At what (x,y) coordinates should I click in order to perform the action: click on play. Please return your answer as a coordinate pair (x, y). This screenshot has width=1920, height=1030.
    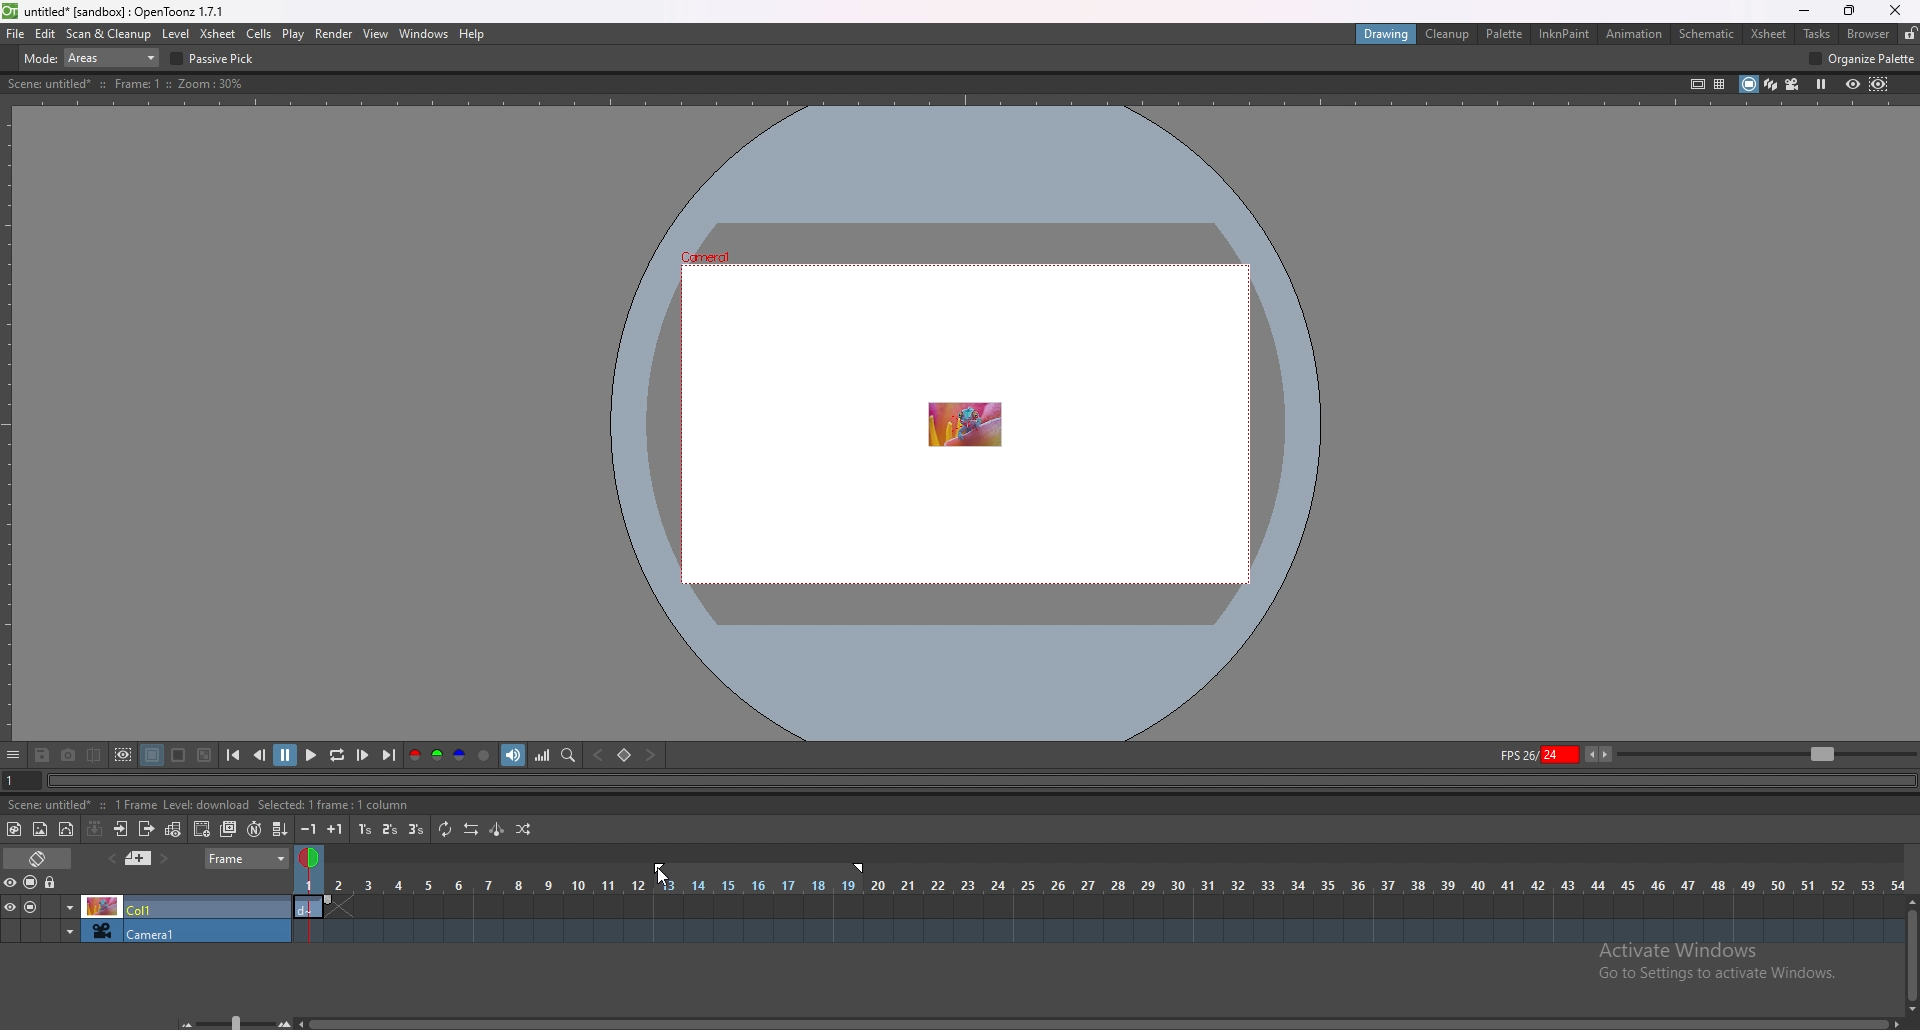
    Looking at the image, I should click on (312, 753).